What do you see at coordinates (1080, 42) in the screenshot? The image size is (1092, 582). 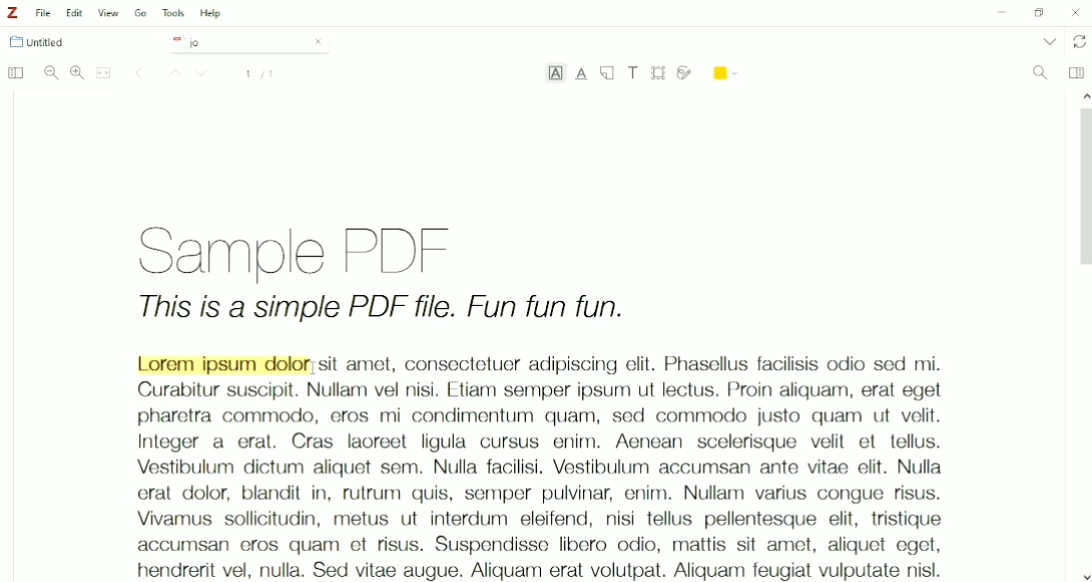 I see `Sync` at bounding box center [1080, 42].